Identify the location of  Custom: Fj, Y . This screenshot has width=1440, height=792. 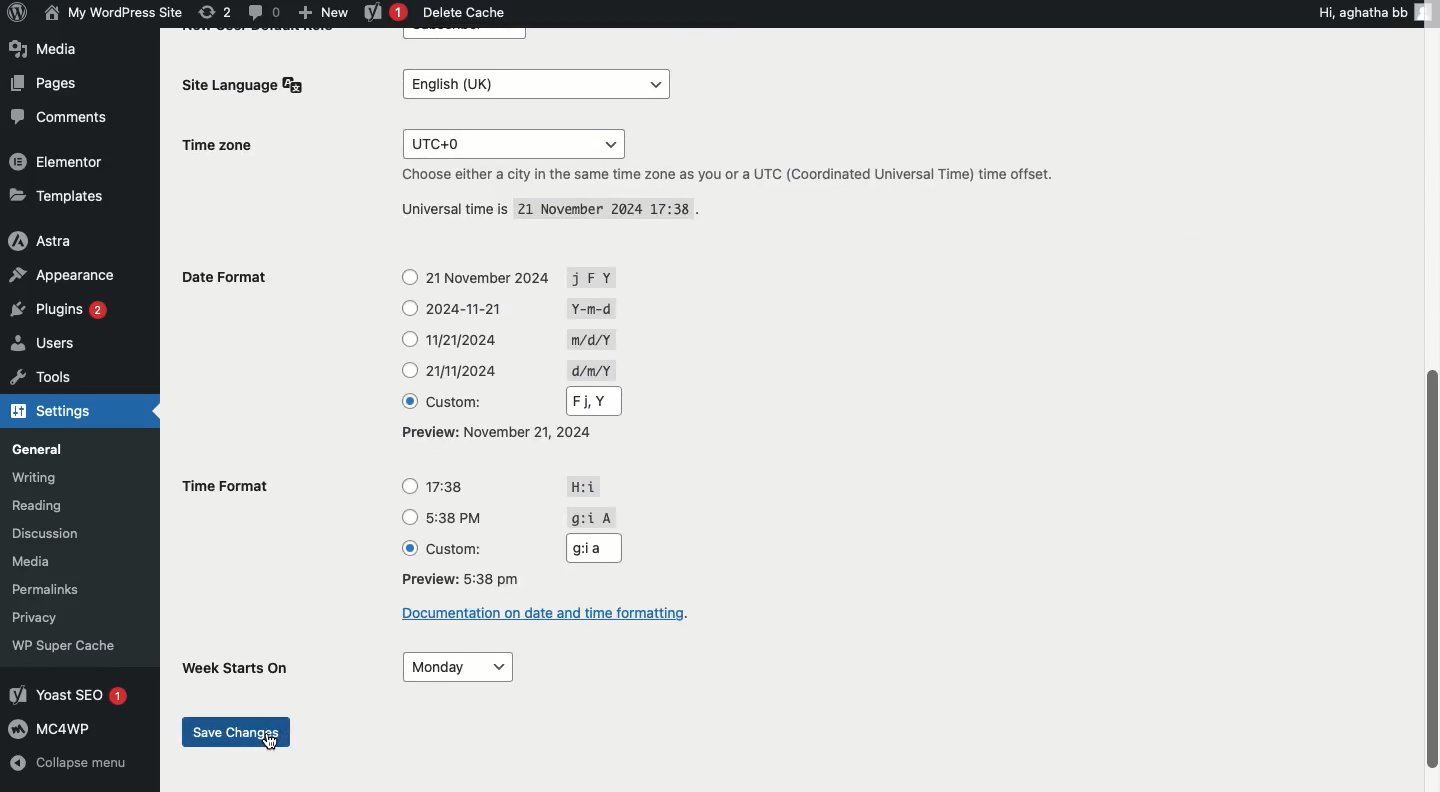
(499, 400).